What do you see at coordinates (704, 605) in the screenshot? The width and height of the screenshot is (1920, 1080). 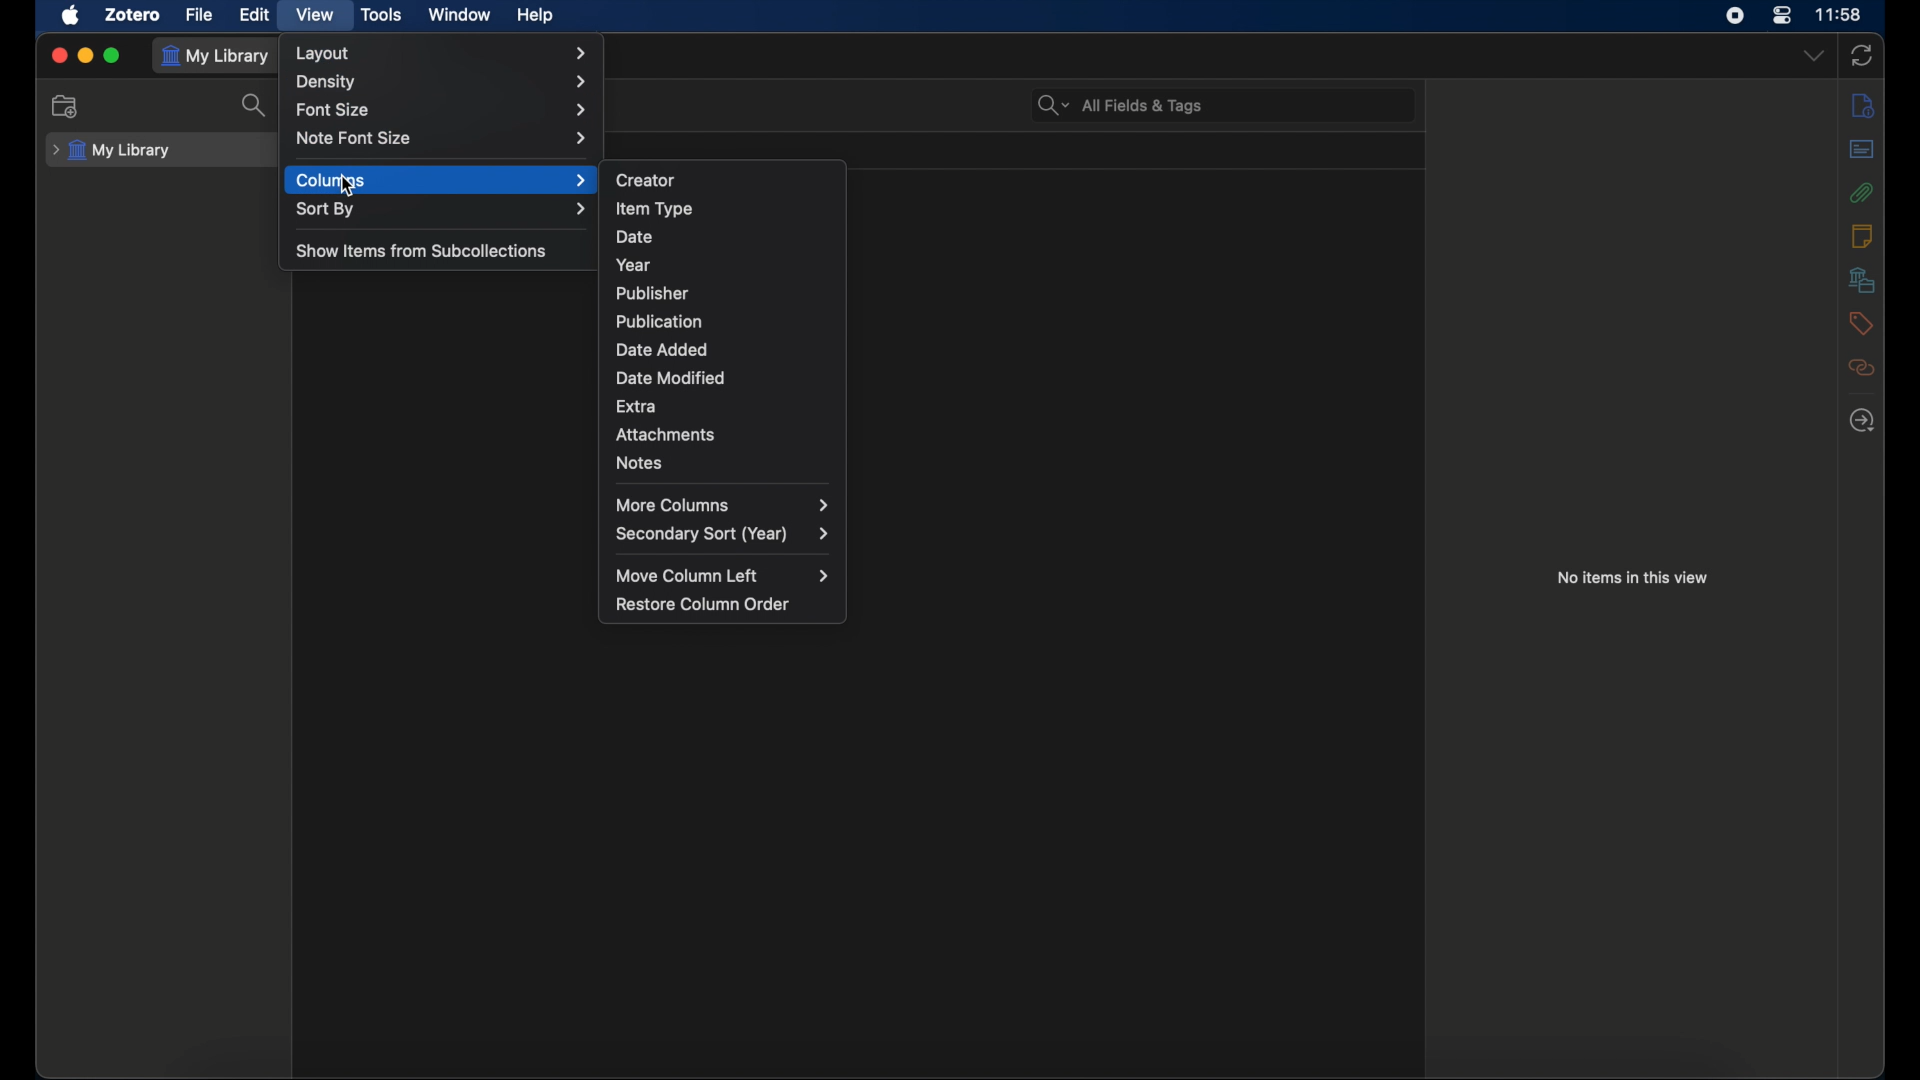 I see `restore column order` at bounding box center [704, 605].